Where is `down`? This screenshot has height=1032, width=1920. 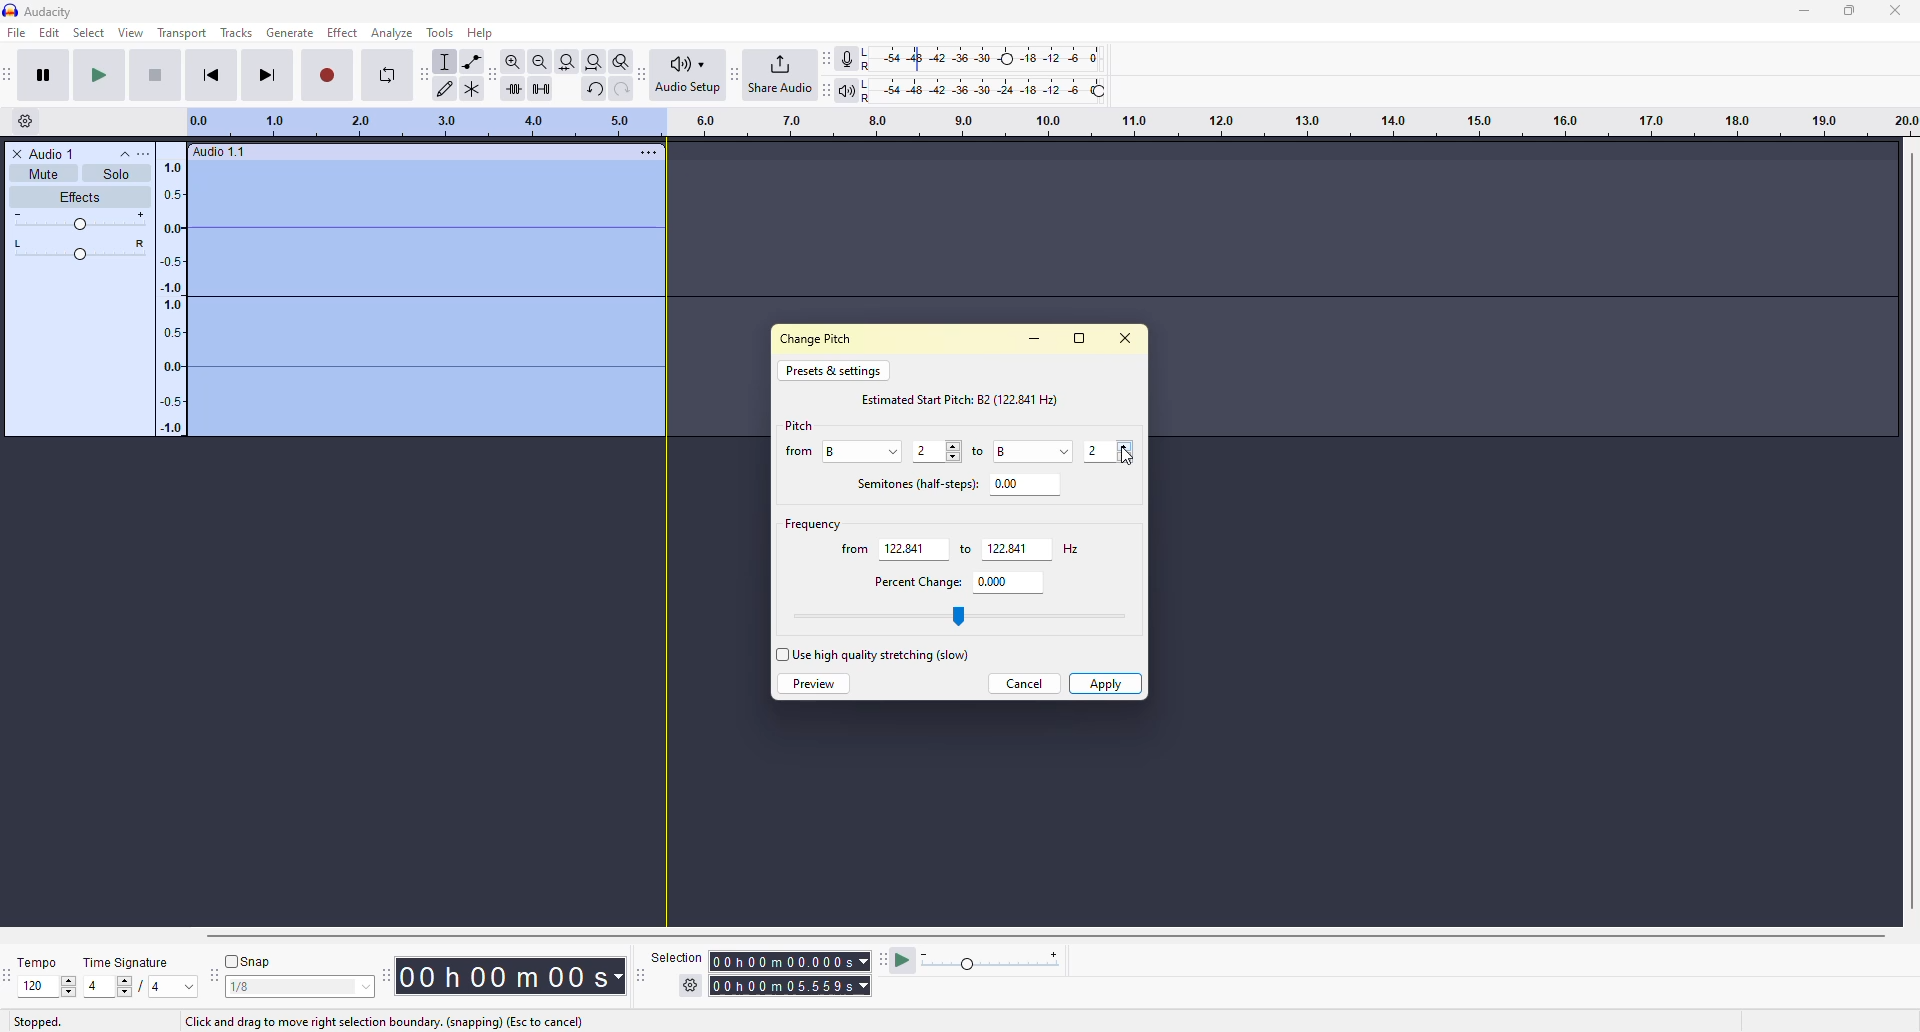 down is located at coordinates (1126, 456).